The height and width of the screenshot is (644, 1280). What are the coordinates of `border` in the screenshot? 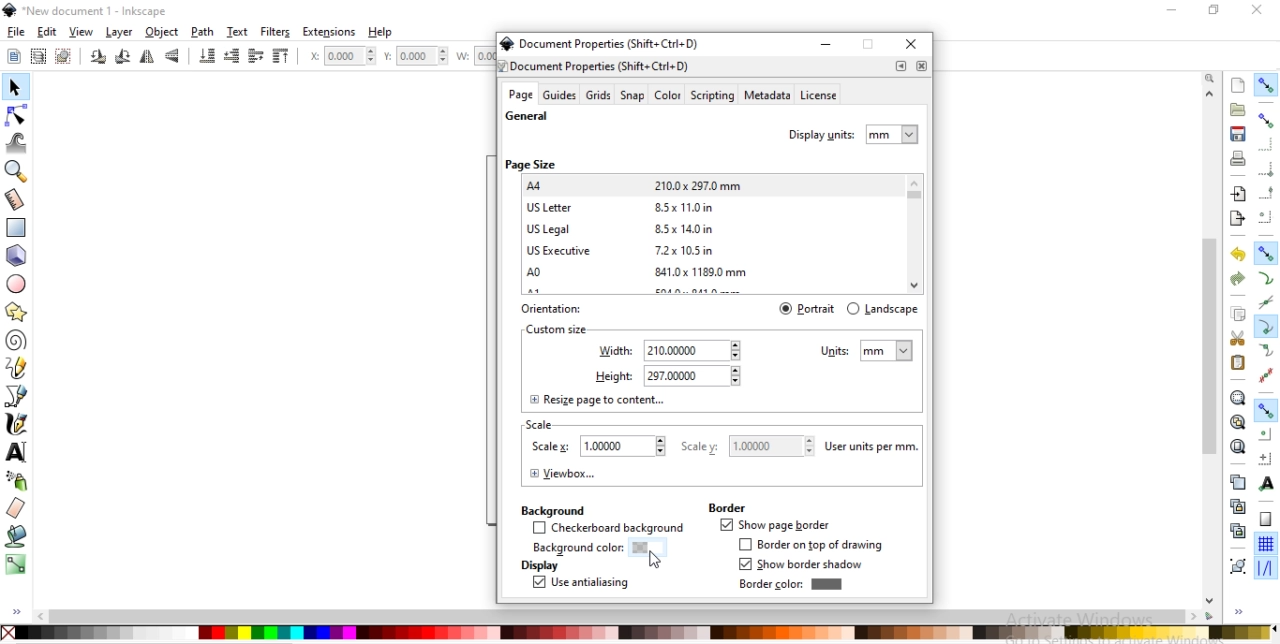 It's located at (726, 507).